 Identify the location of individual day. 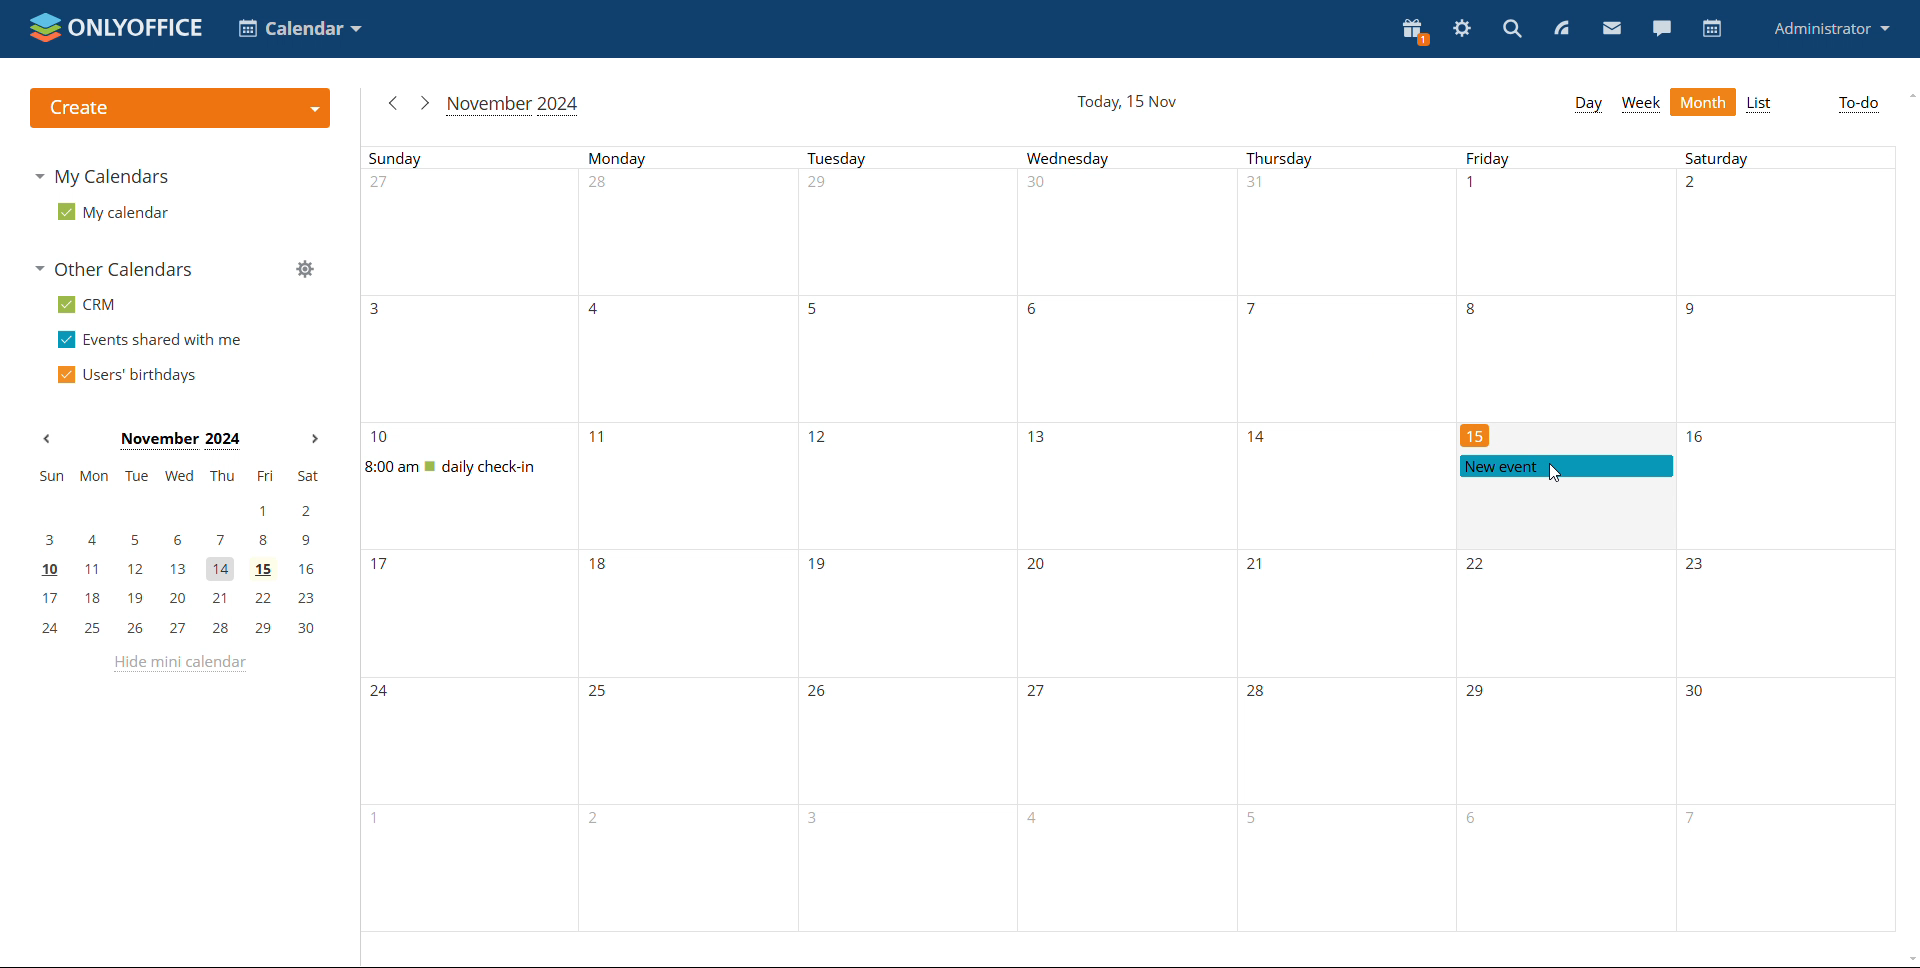
(1128, 158).